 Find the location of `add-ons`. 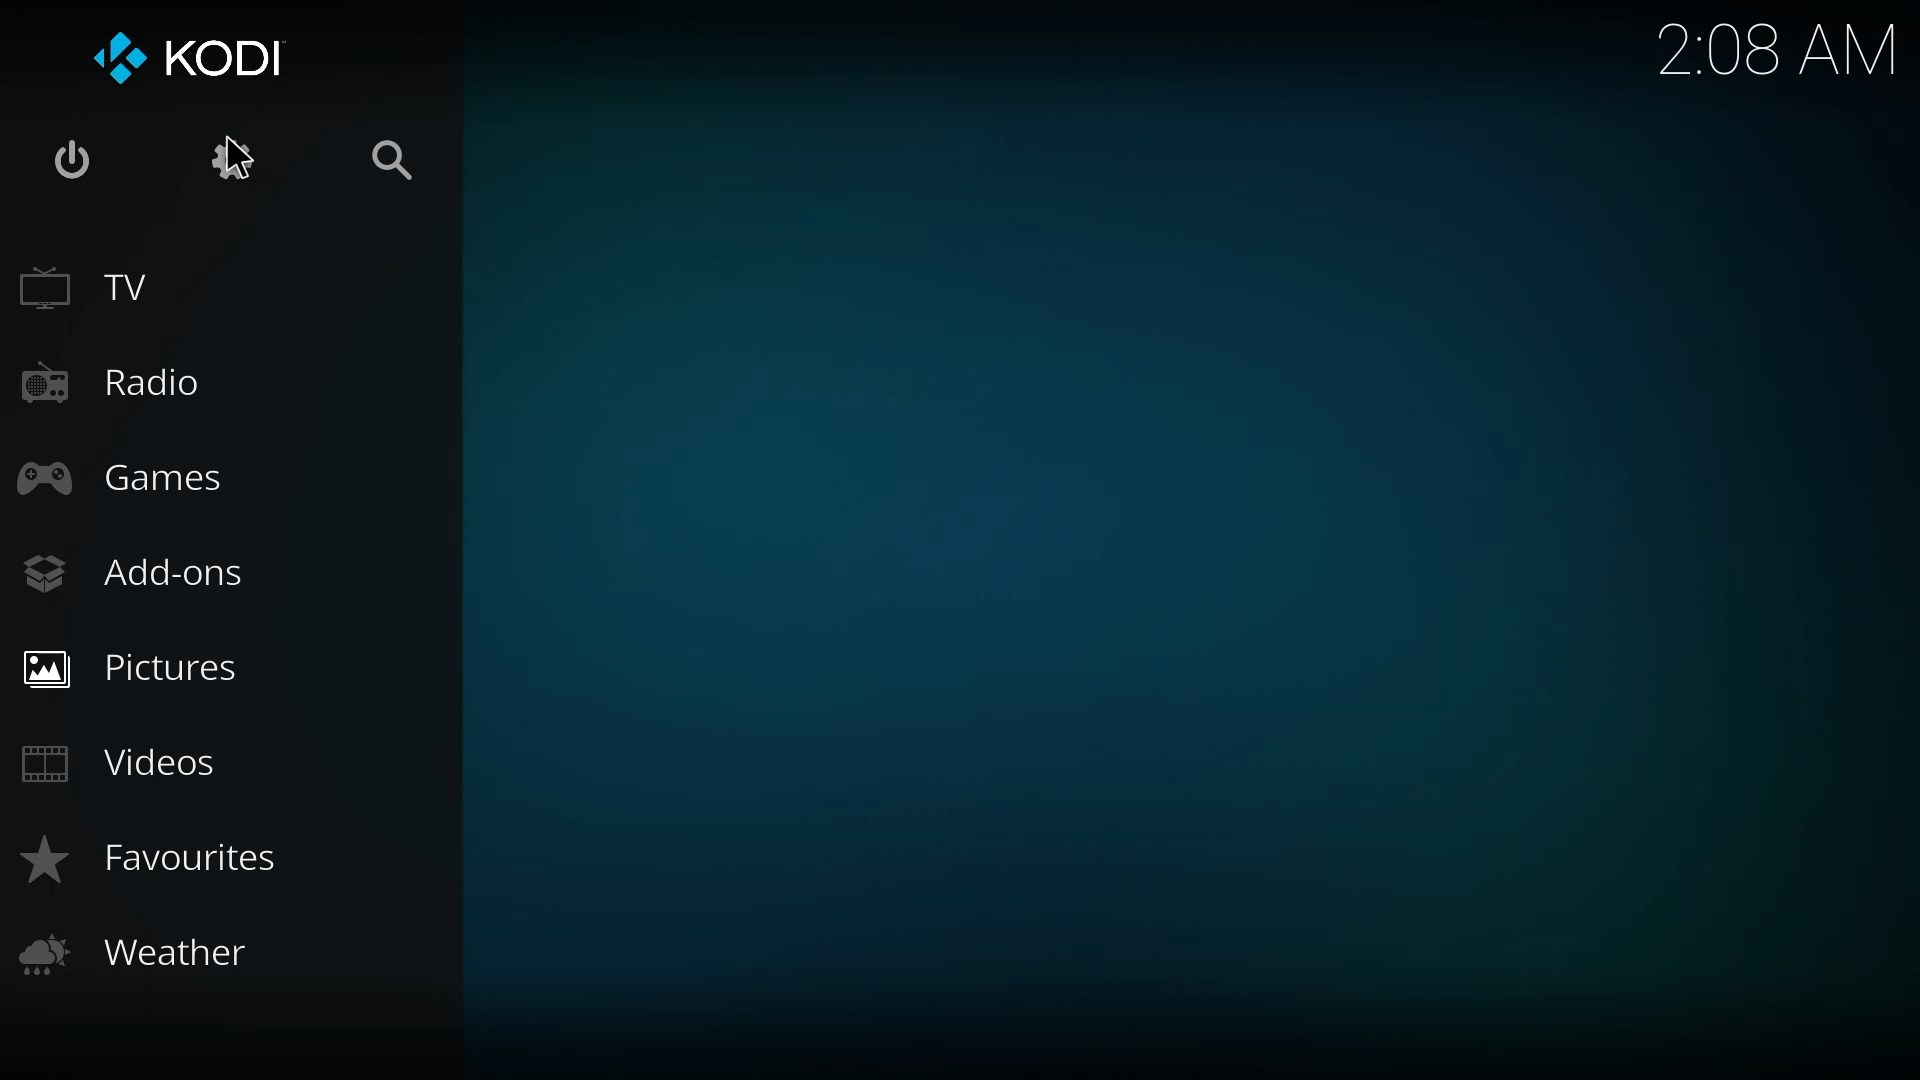

add-ons is located at coordinates (134, 570).